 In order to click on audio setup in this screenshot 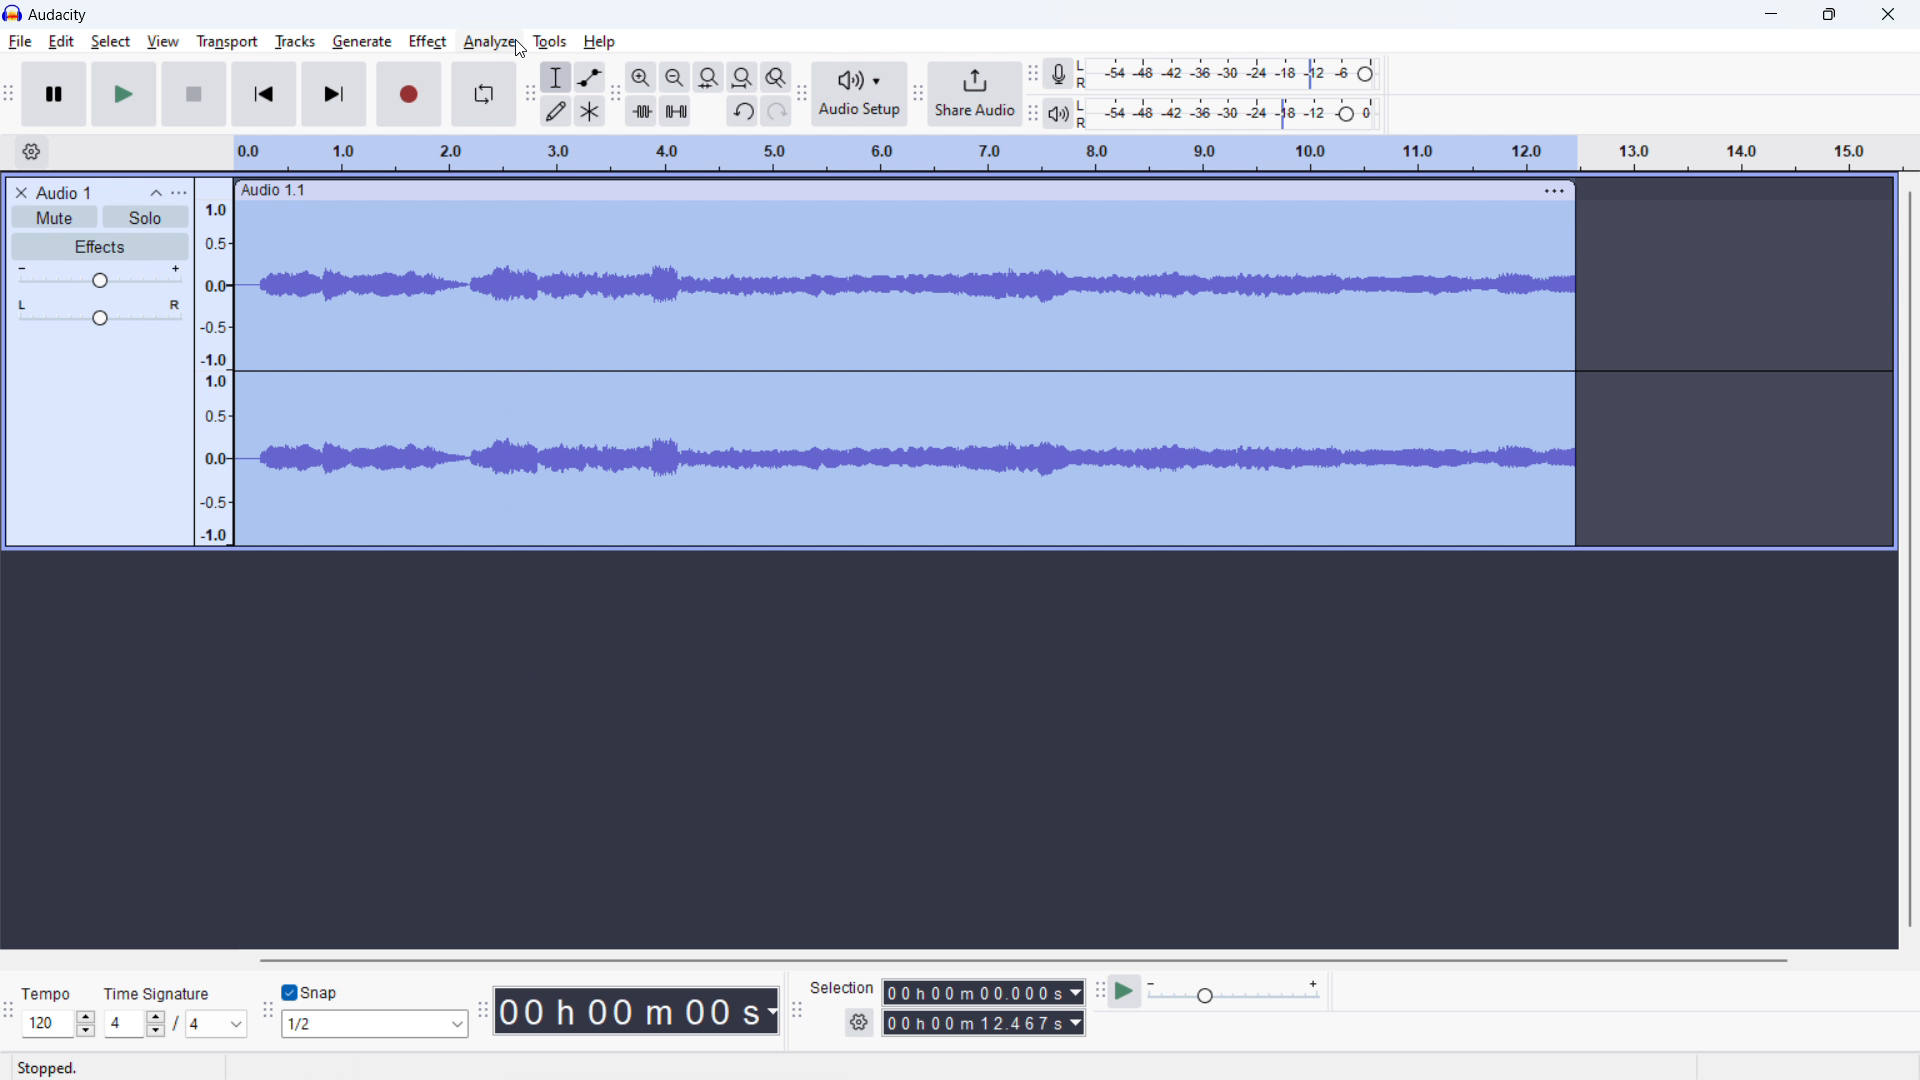, I will do `click(801, 95)`.